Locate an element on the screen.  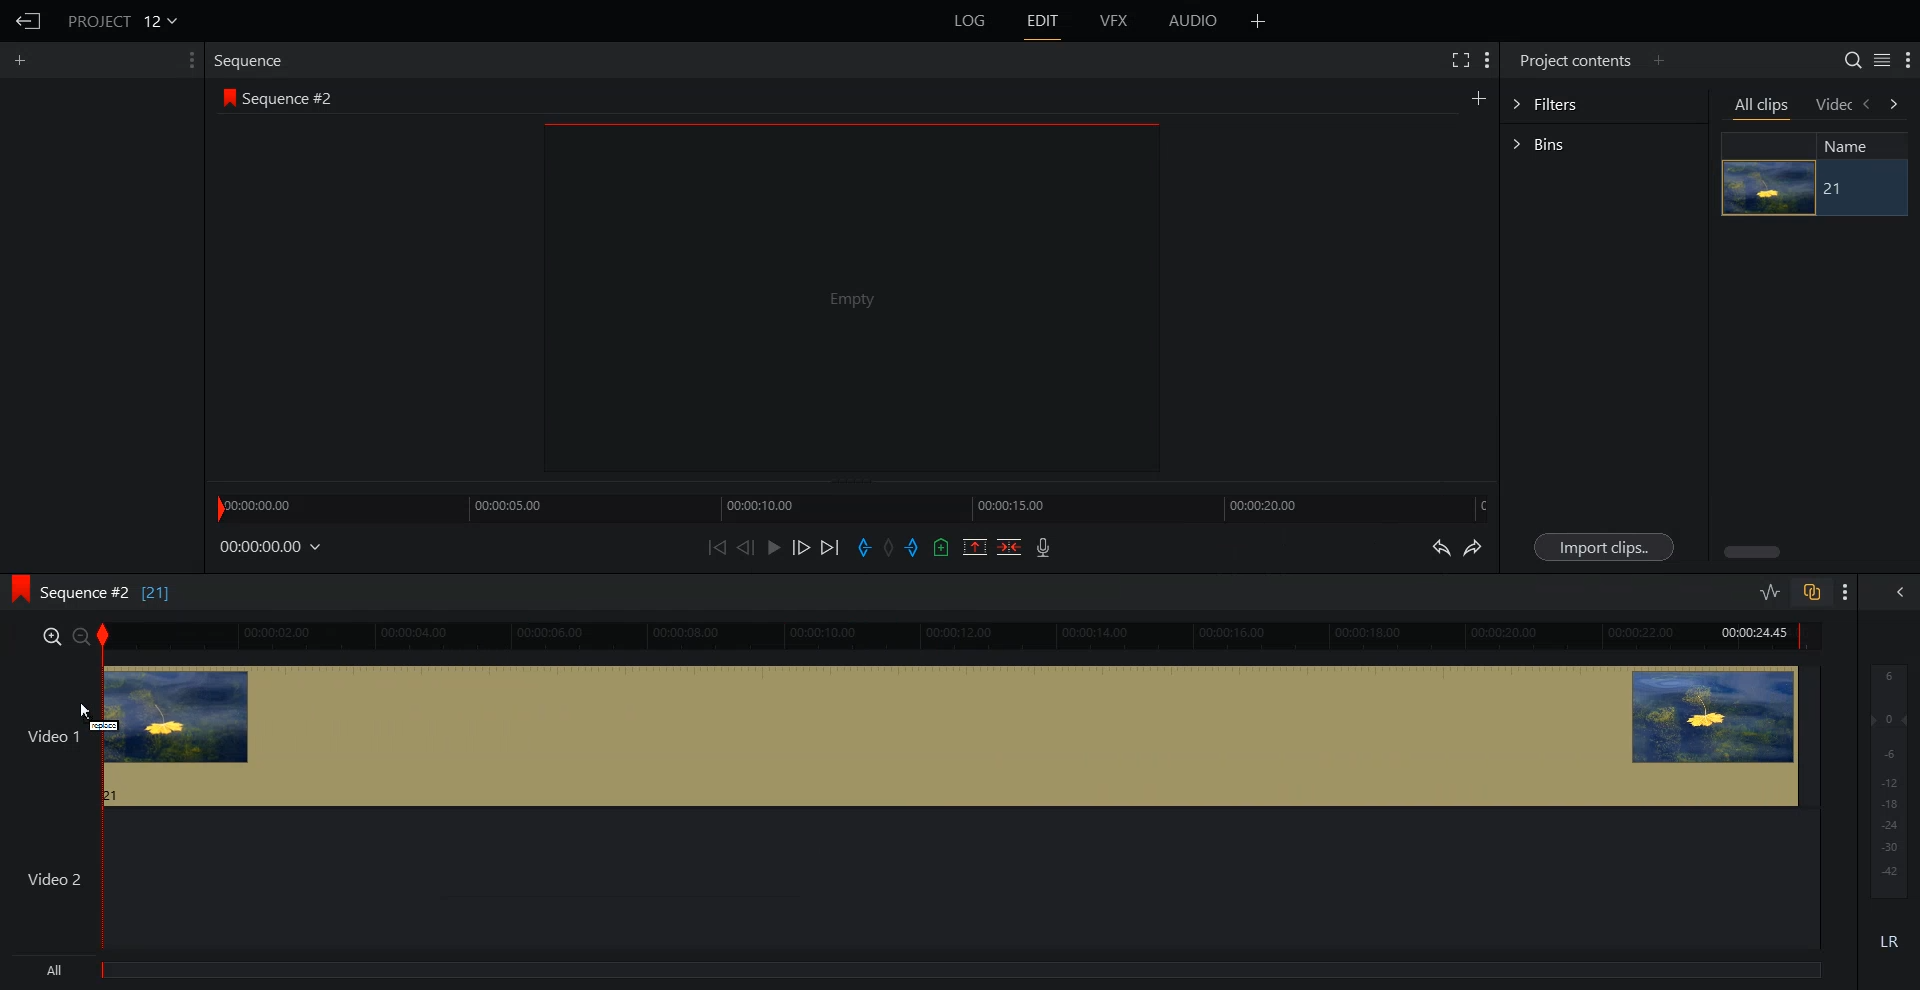
LOG is located at coordinates (971, 21).